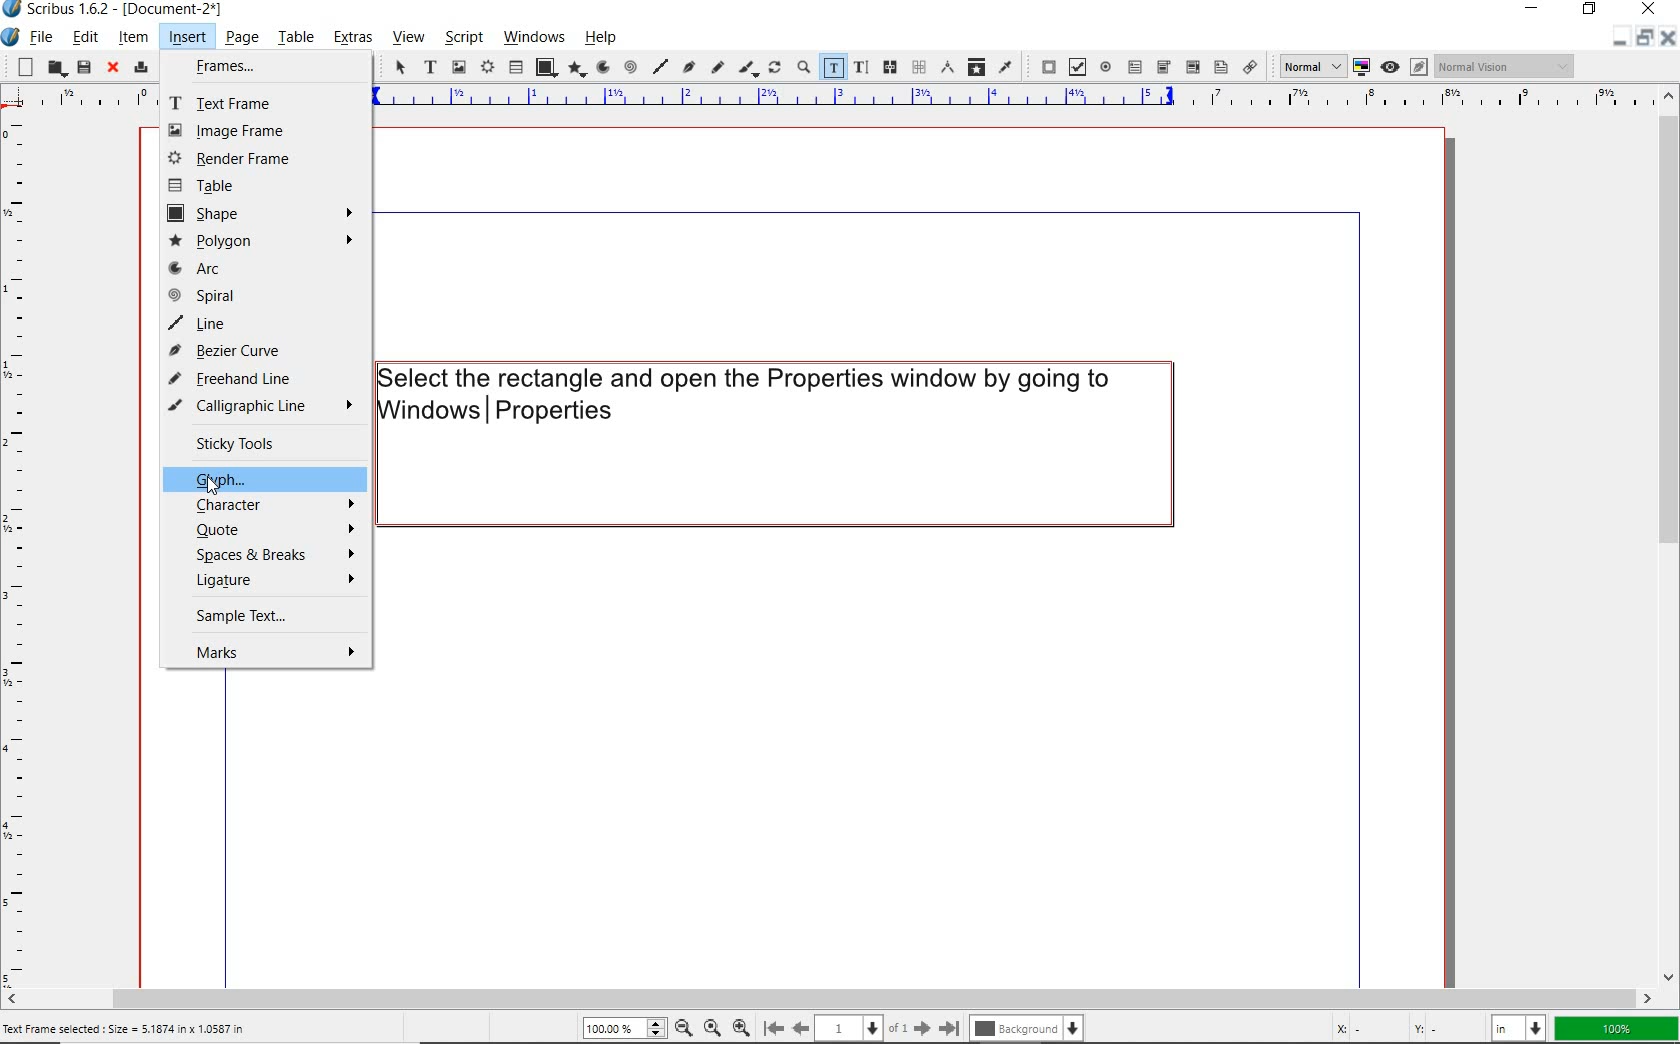  What do you see at coordinates (83, 67) in the screenshot?
I see `save` at bounding box center [83, 67].